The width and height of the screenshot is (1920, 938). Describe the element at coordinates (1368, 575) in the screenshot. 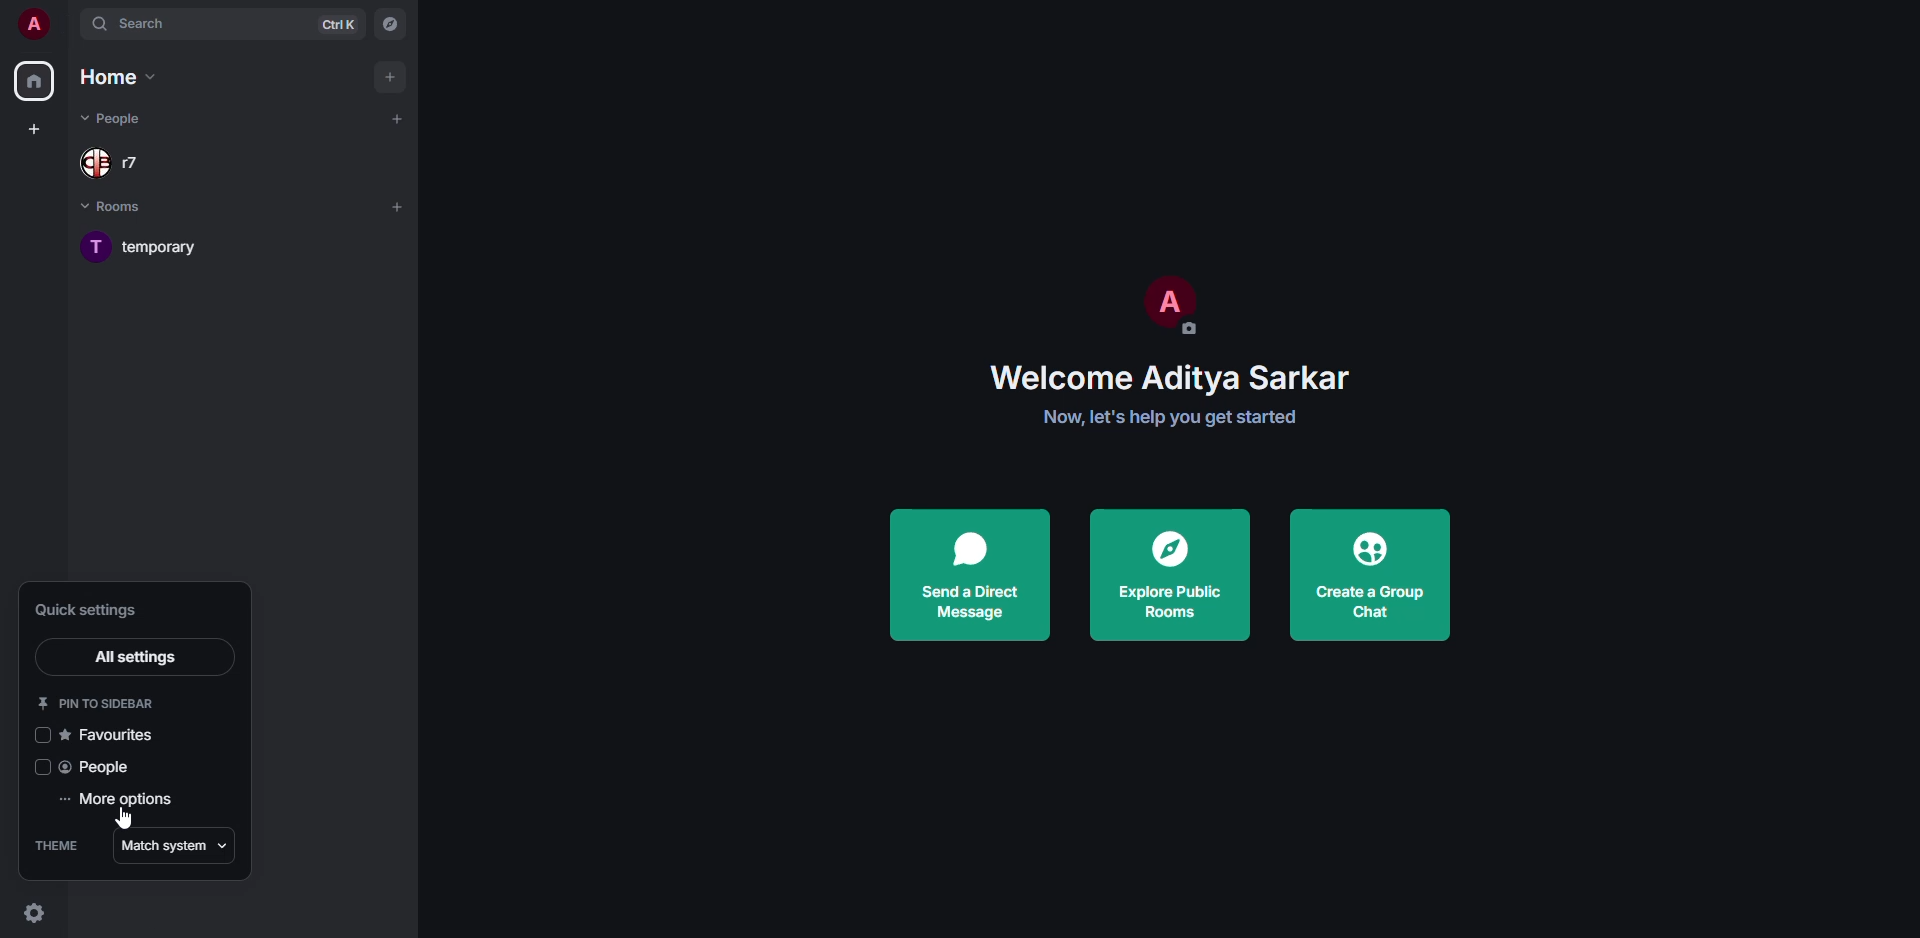

I see `create a group chat` at that location.